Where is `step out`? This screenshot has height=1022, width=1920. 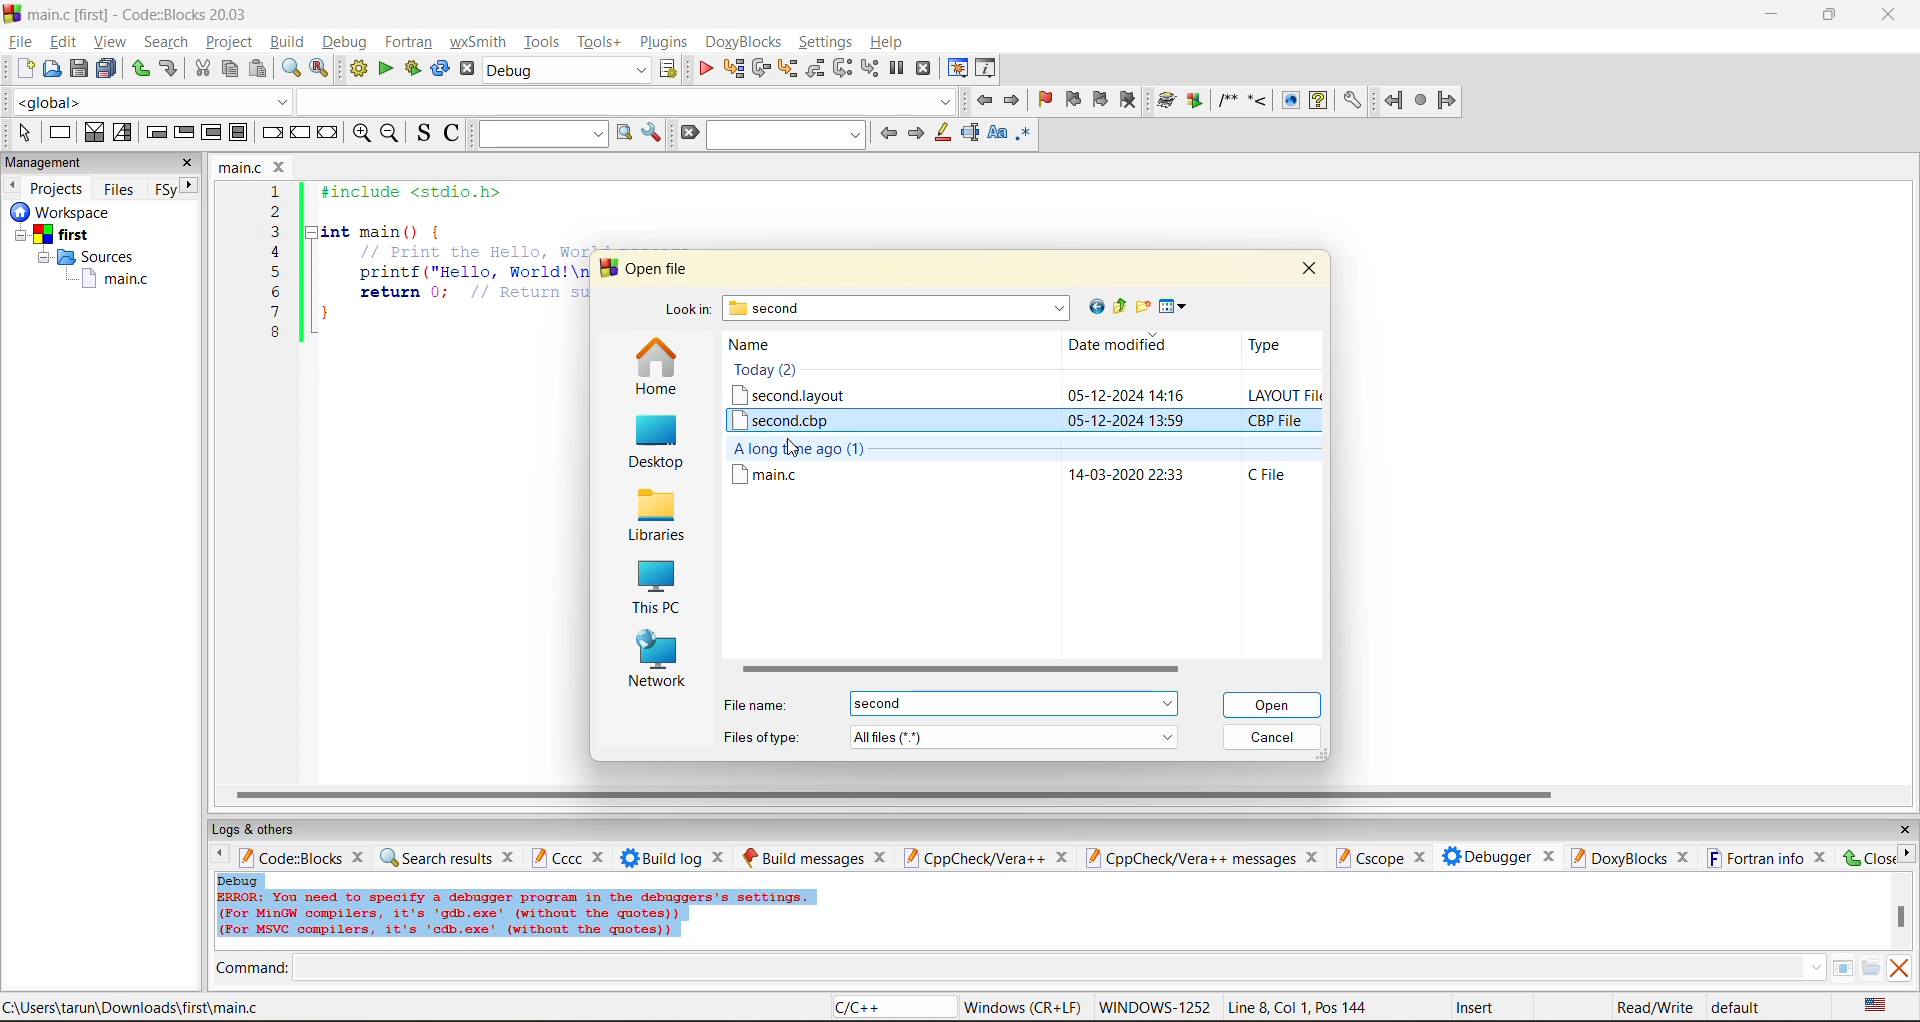
step out is located at coordinates (814, 68).